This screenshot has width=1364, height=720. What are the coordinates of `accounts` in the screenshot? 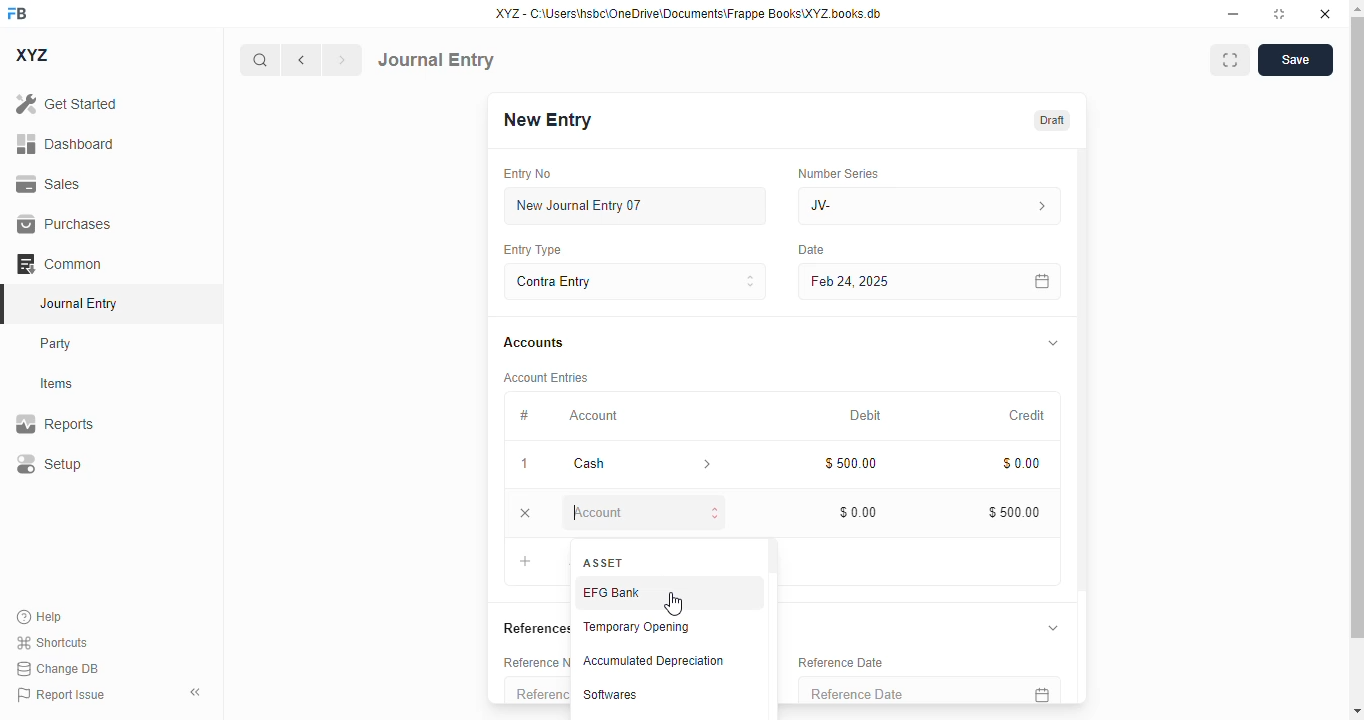 It's located at (534, 343).